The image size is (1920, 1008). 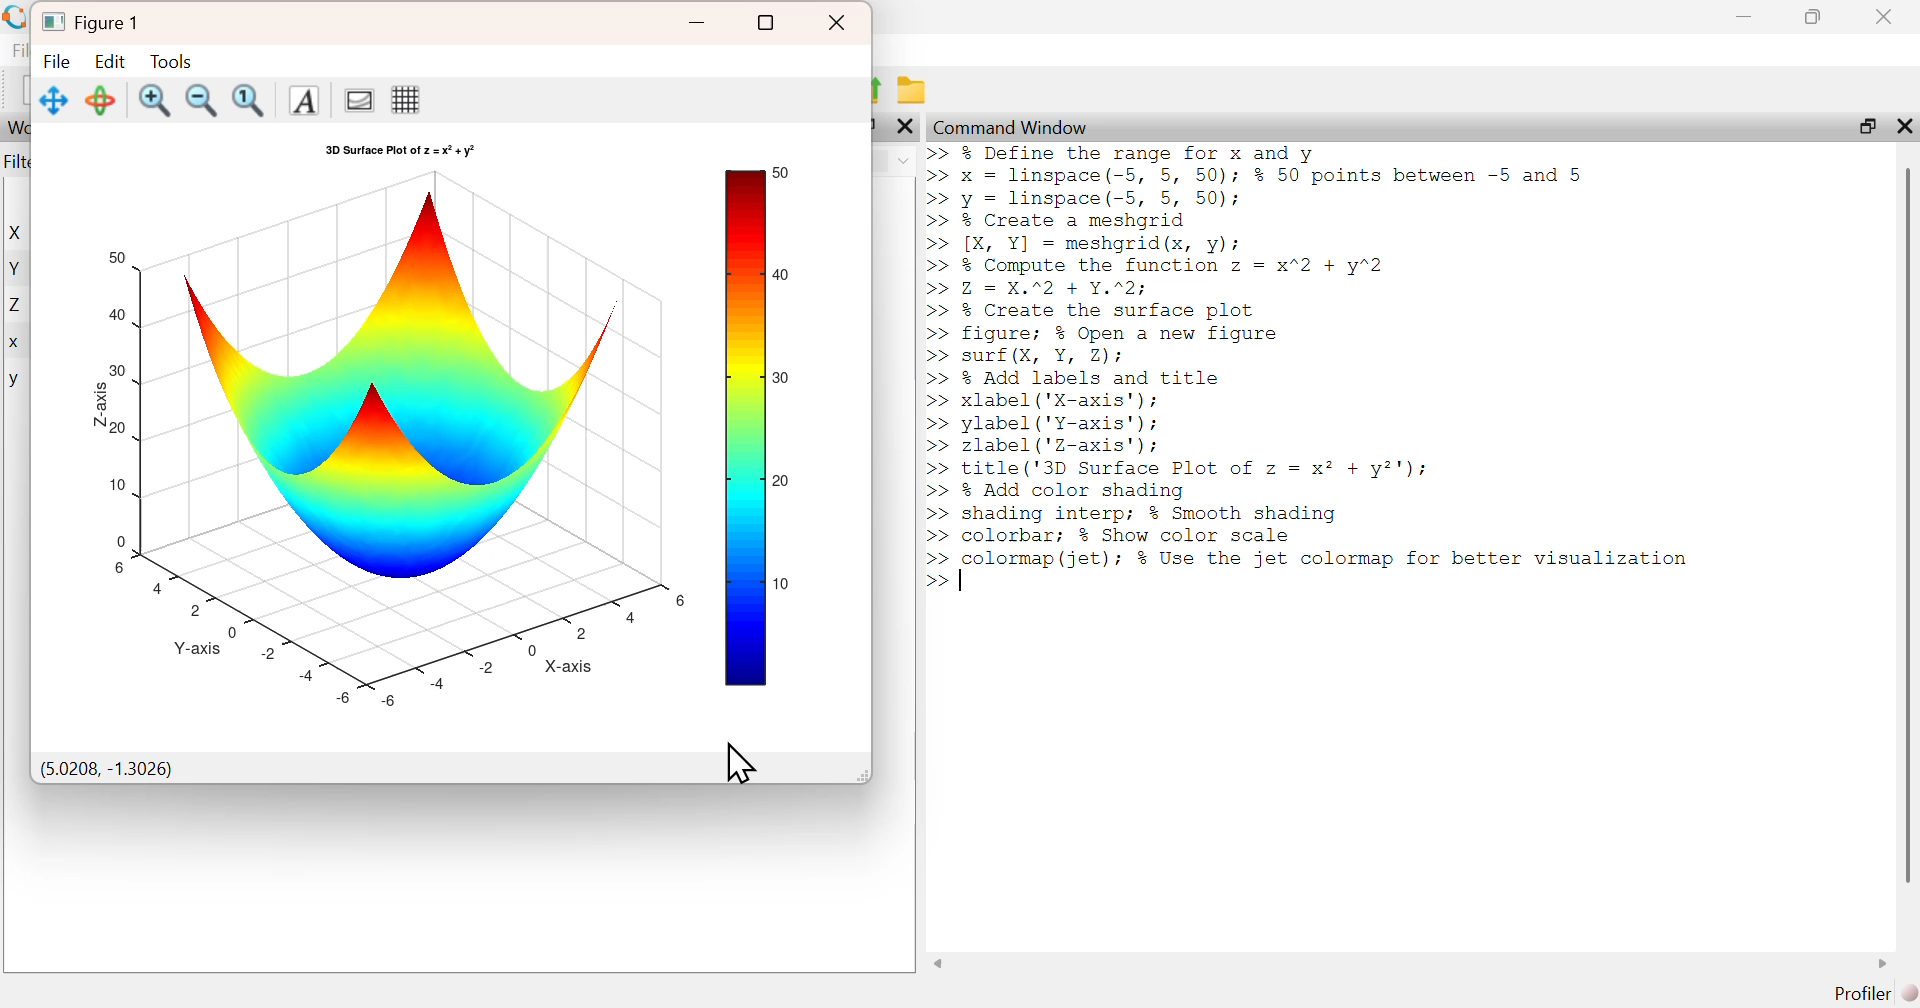 I want to click on maximize, so click(x=1865, y=125).